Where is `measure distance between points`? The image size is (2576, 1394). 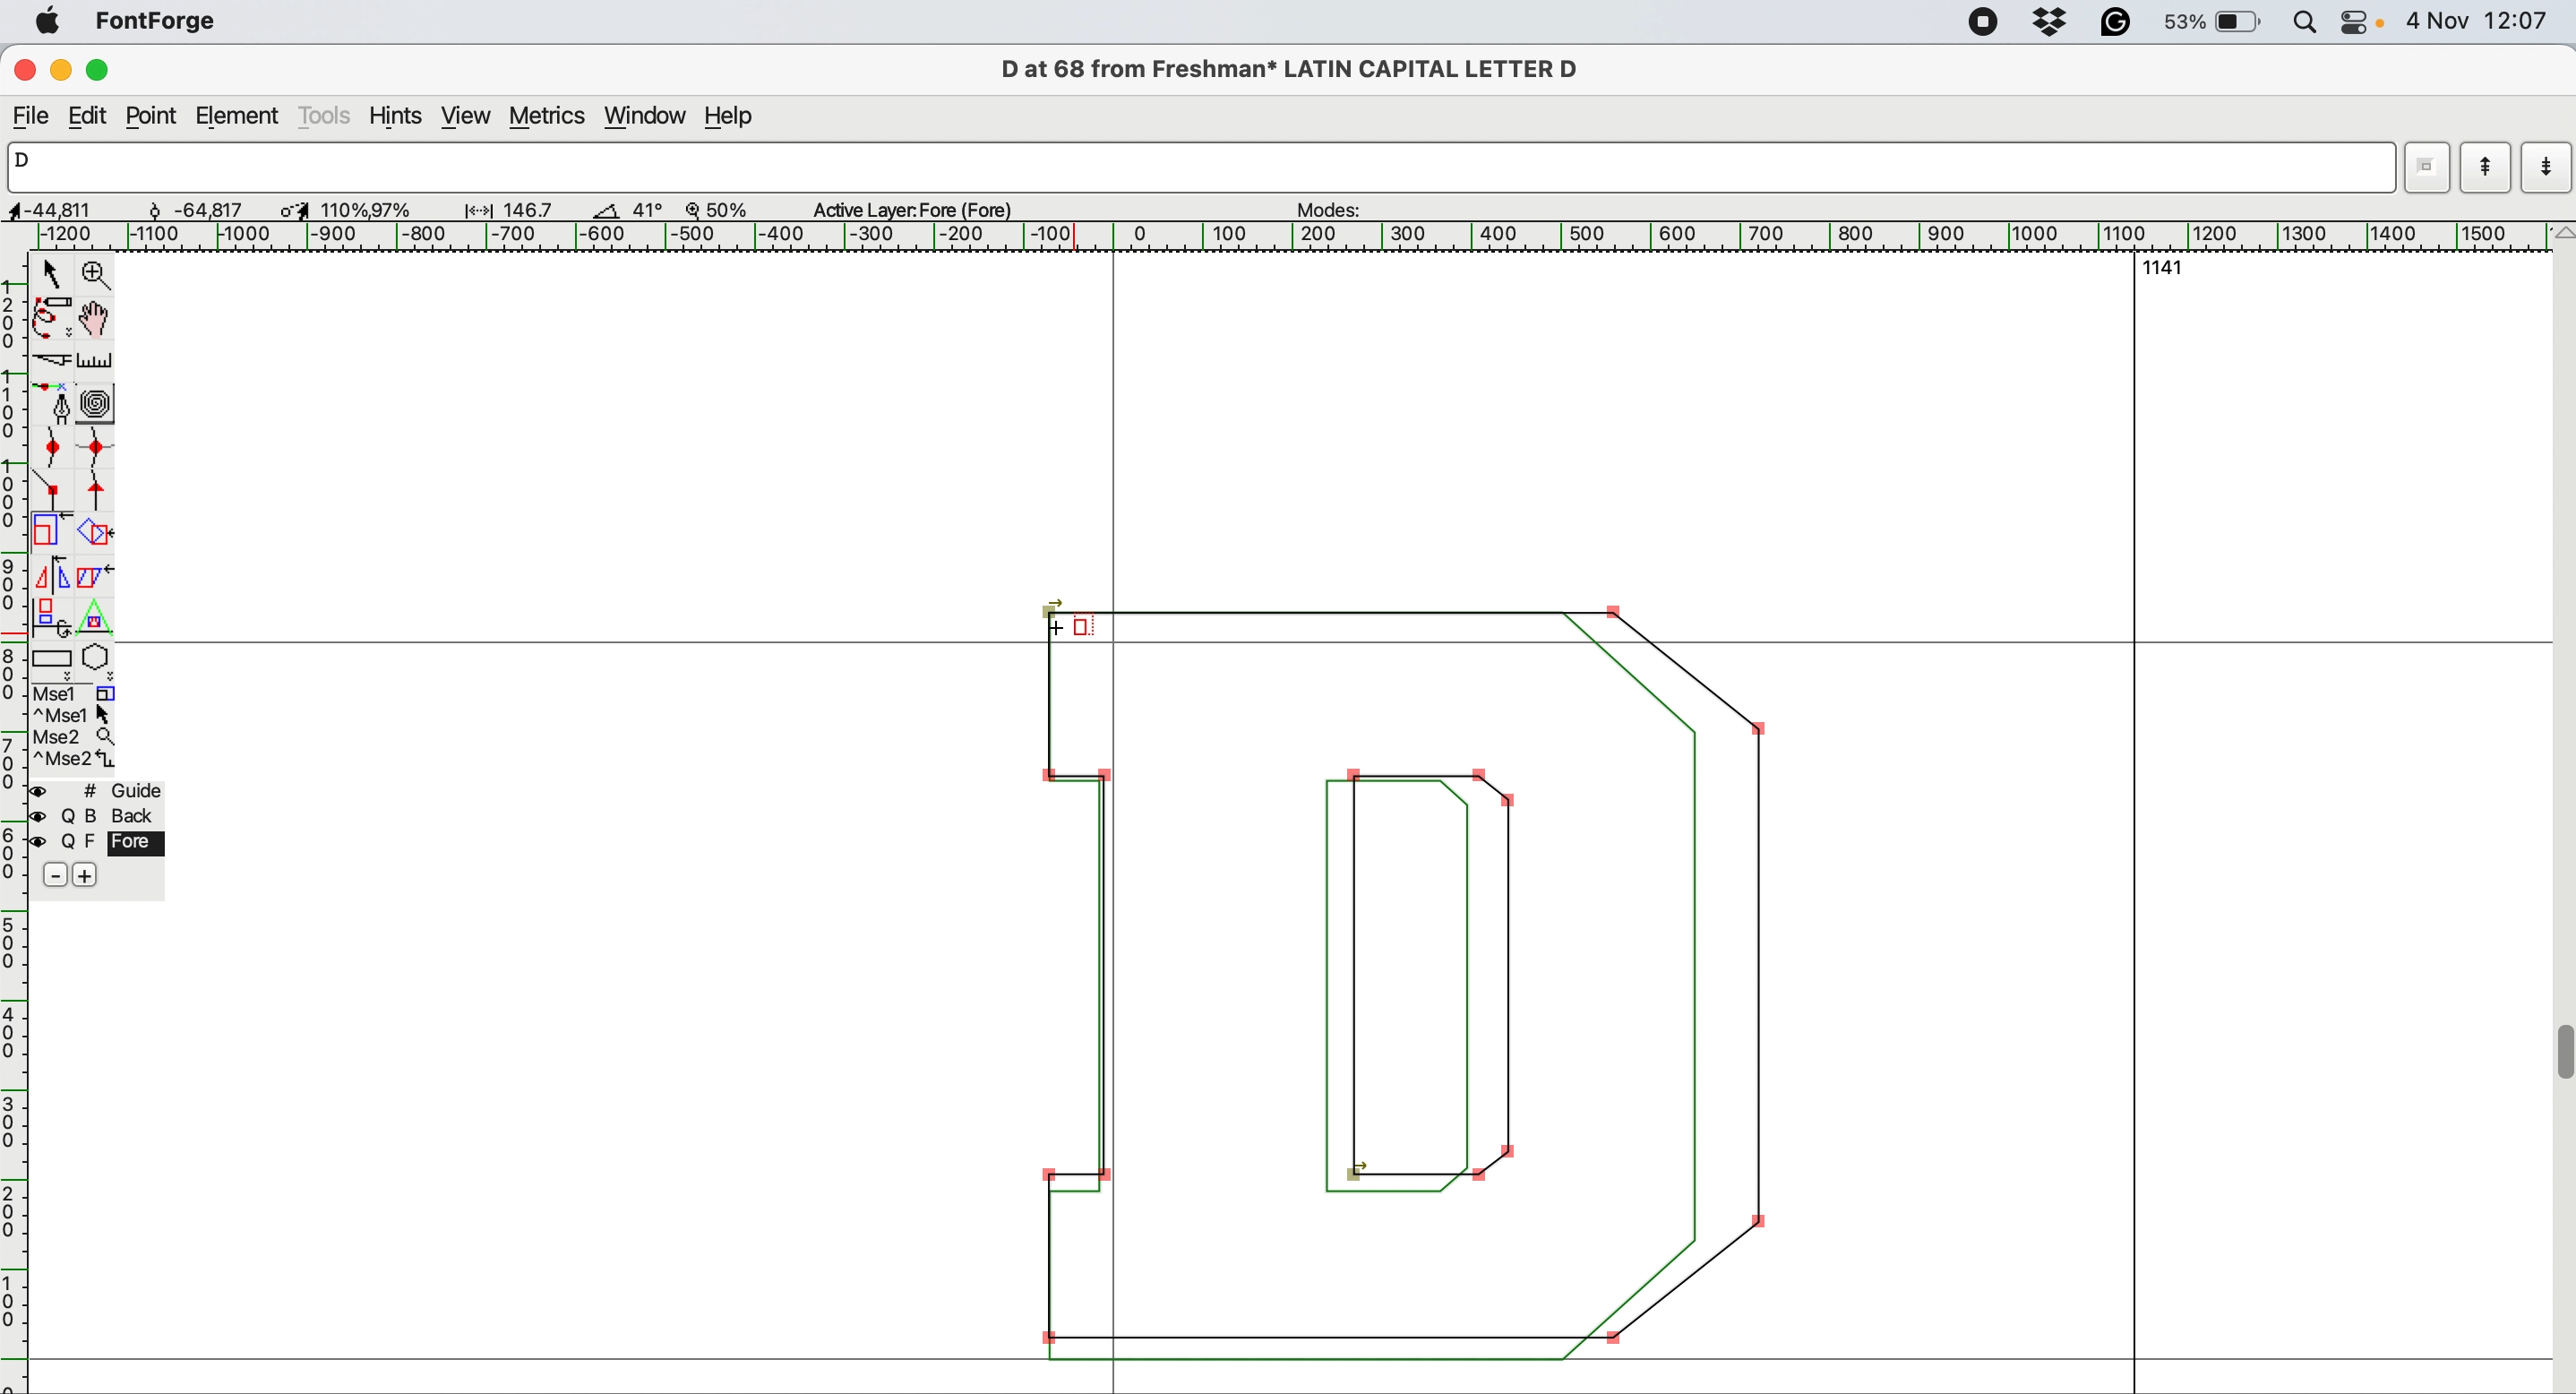
measure distance between points is located at coordinates (96, 362).